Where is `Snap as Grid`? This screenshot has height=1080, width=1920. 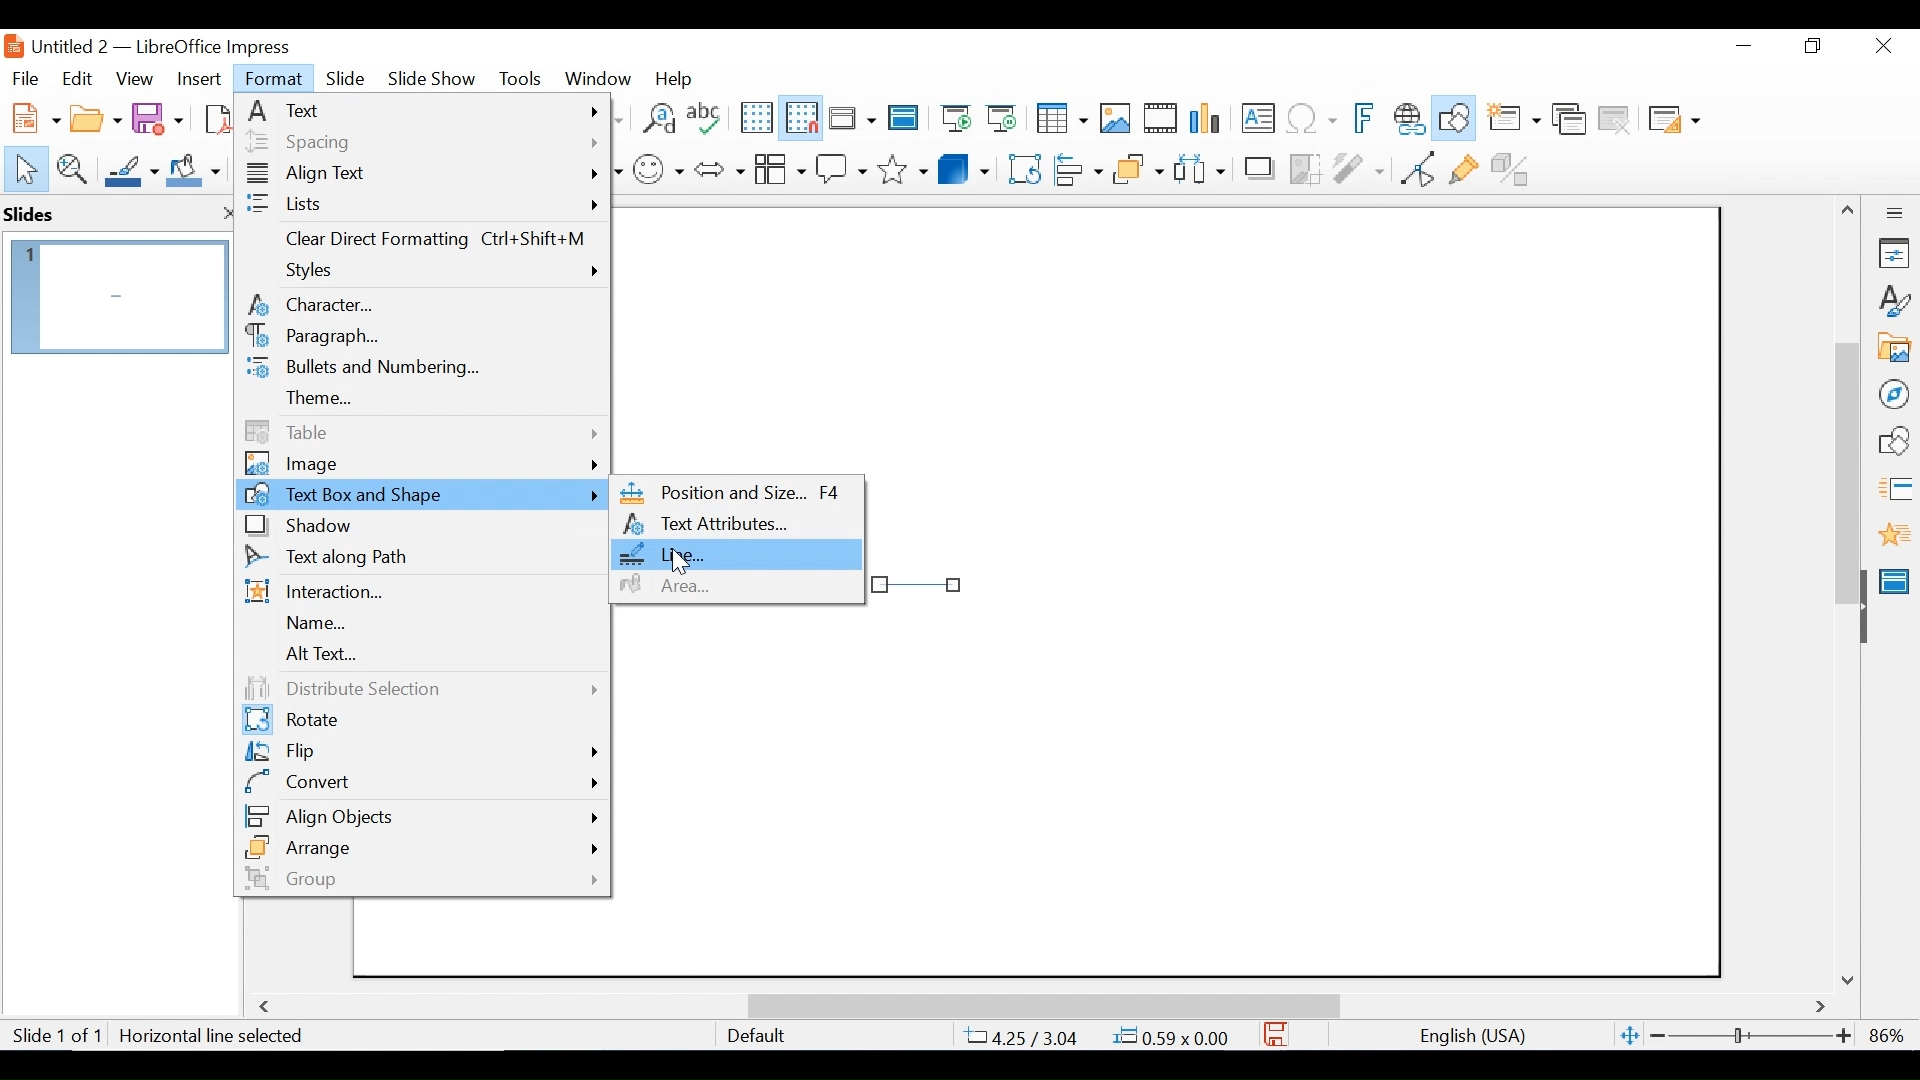 Snap as Grid is located at coordinates (801, 118).